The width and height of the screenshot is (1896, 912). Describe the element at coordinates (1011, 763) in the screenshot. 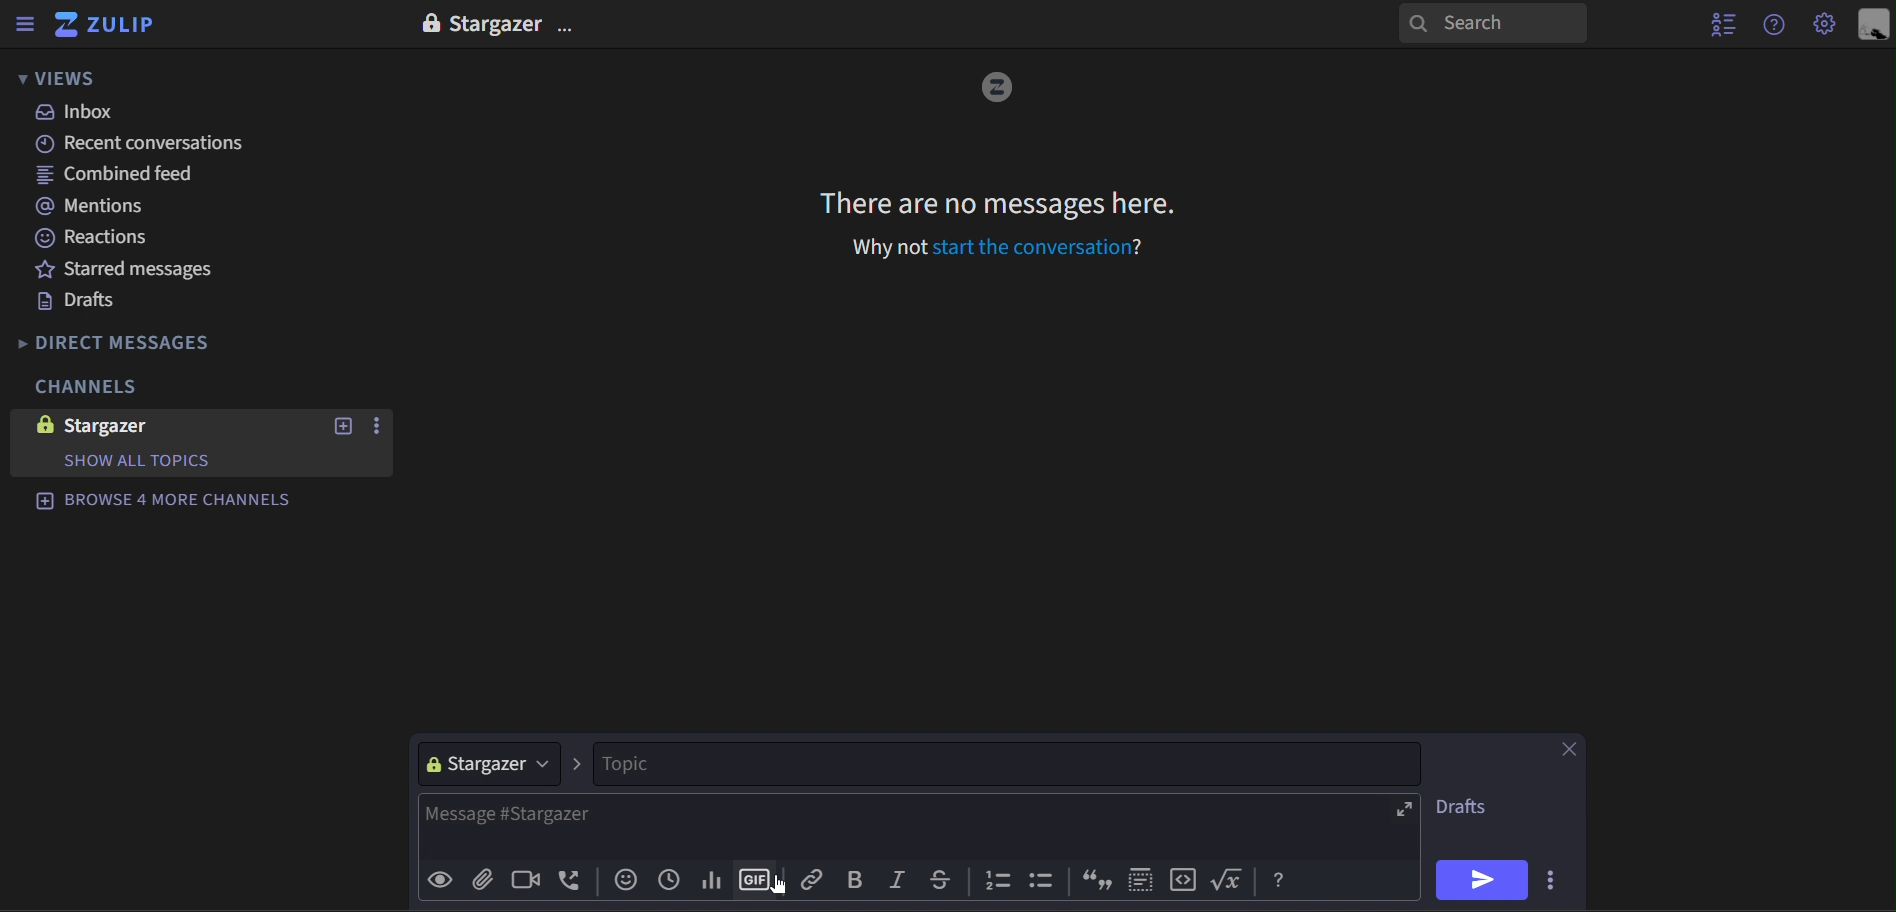

I see `topic` at that location.